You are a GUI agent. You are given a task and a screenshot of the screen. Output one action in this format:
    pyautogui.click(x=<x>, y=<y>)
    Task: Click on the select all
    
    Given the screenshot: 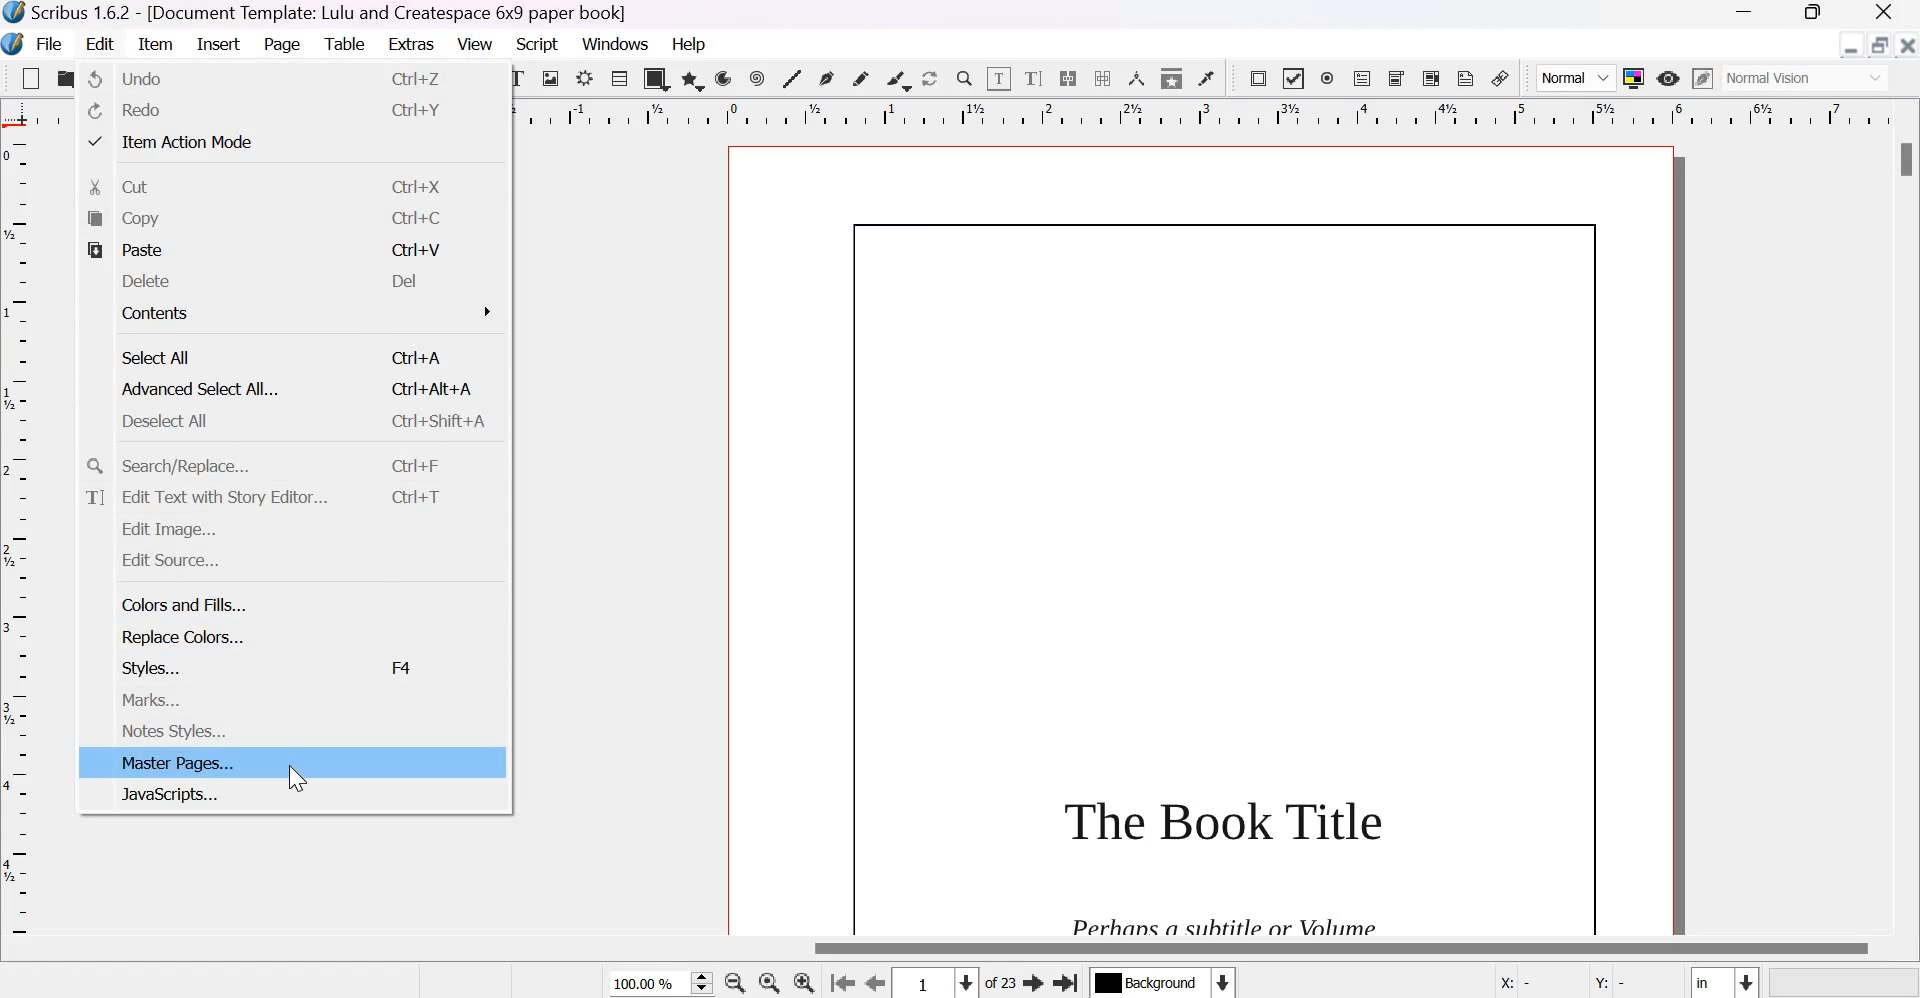 What is the action you would take?
    pyautogui.click(x=284, y=355)
    